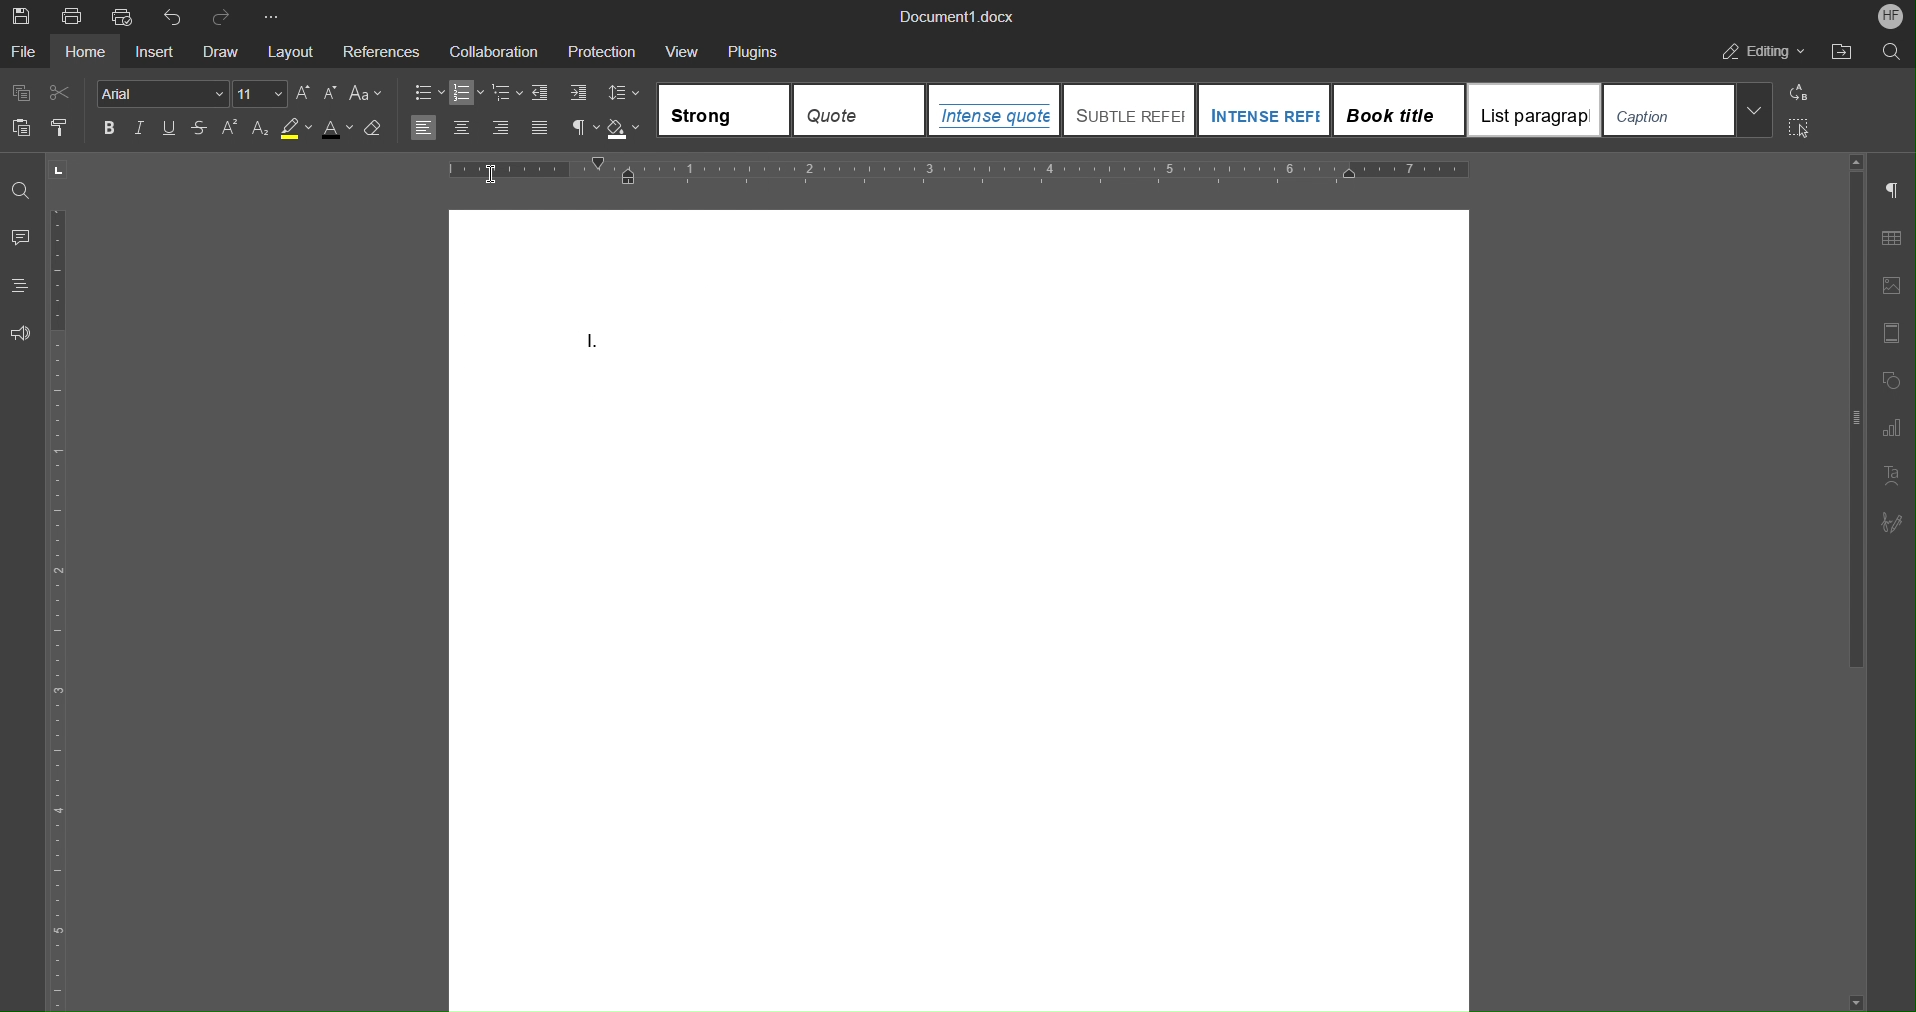 The image size is (1916, 1012). Describe the element at coordinates (66, 583) in the screenshot. I see `Vertical Ruler` at that location.